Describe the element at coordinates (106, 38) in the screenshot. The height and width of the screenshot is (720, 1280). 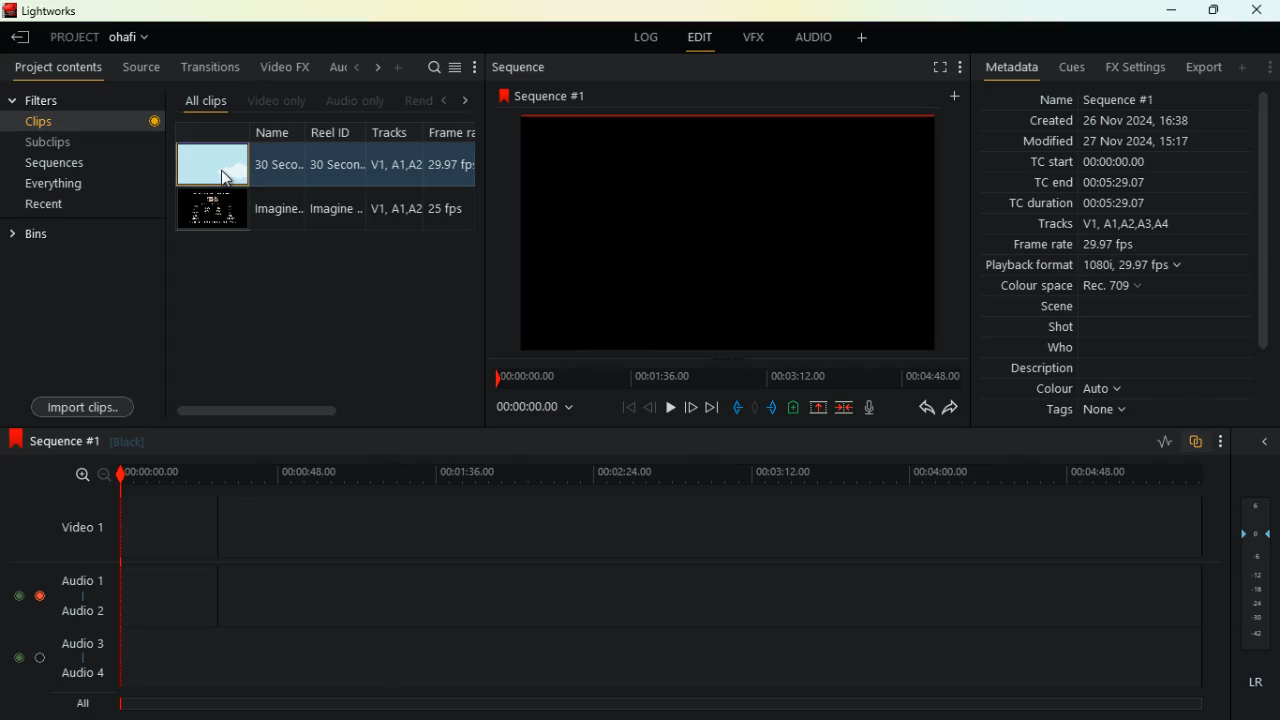
I see `project` at that location.